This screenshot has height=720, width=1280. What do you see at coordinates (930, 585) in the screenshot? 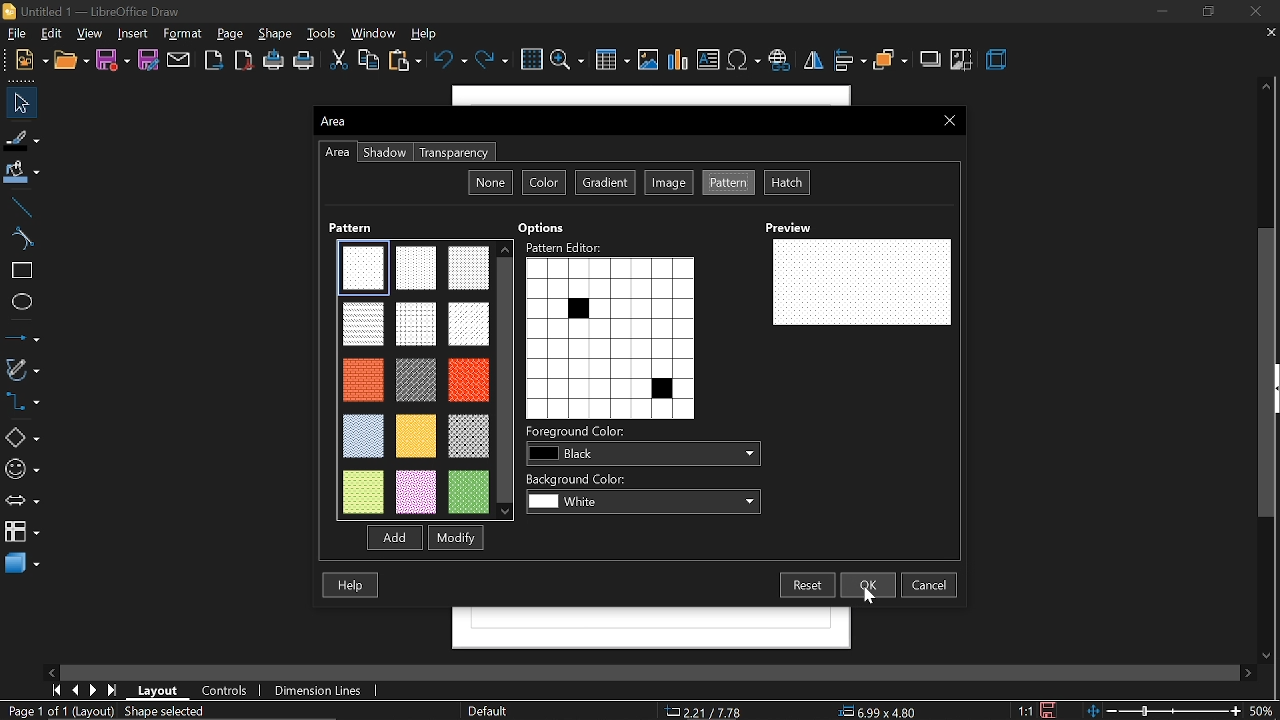
I see `cancel` at bounding box center [930, 585].